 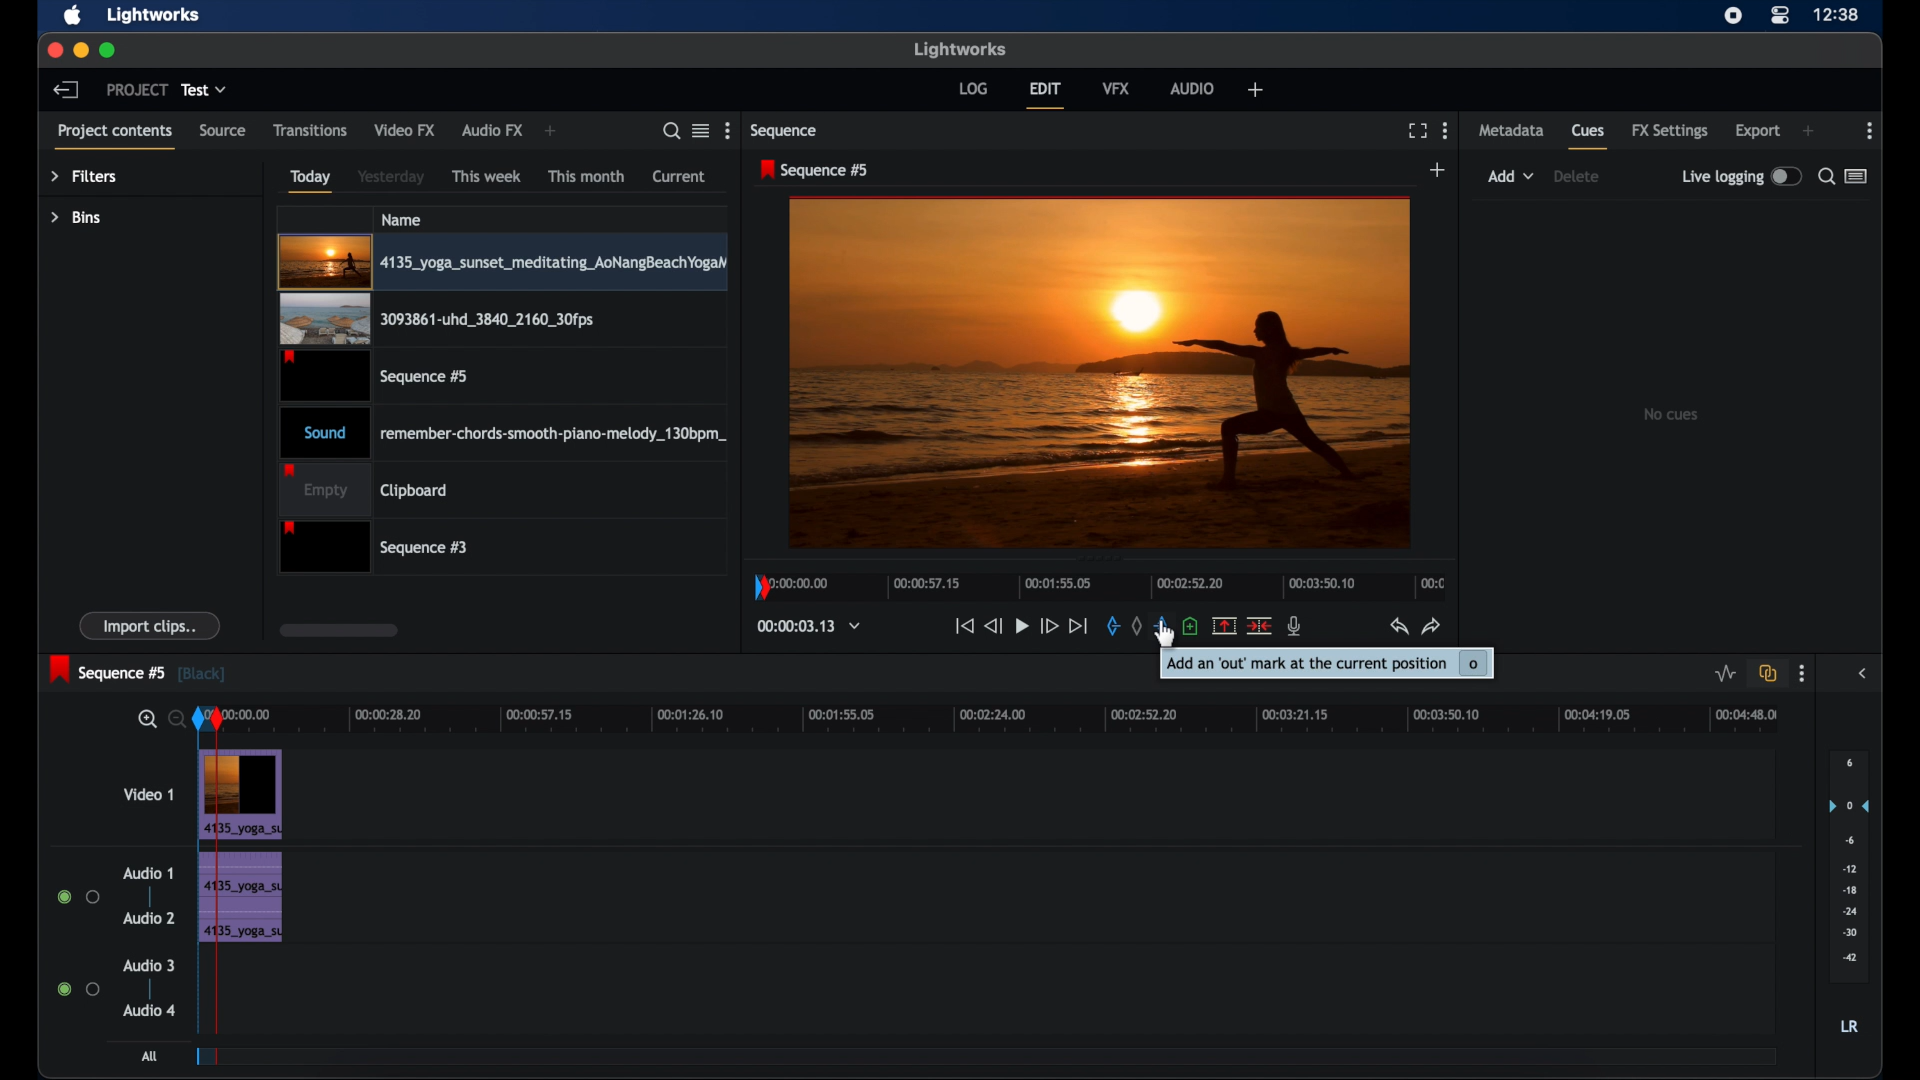 I want to click on add, so click(x=1256, y=91).